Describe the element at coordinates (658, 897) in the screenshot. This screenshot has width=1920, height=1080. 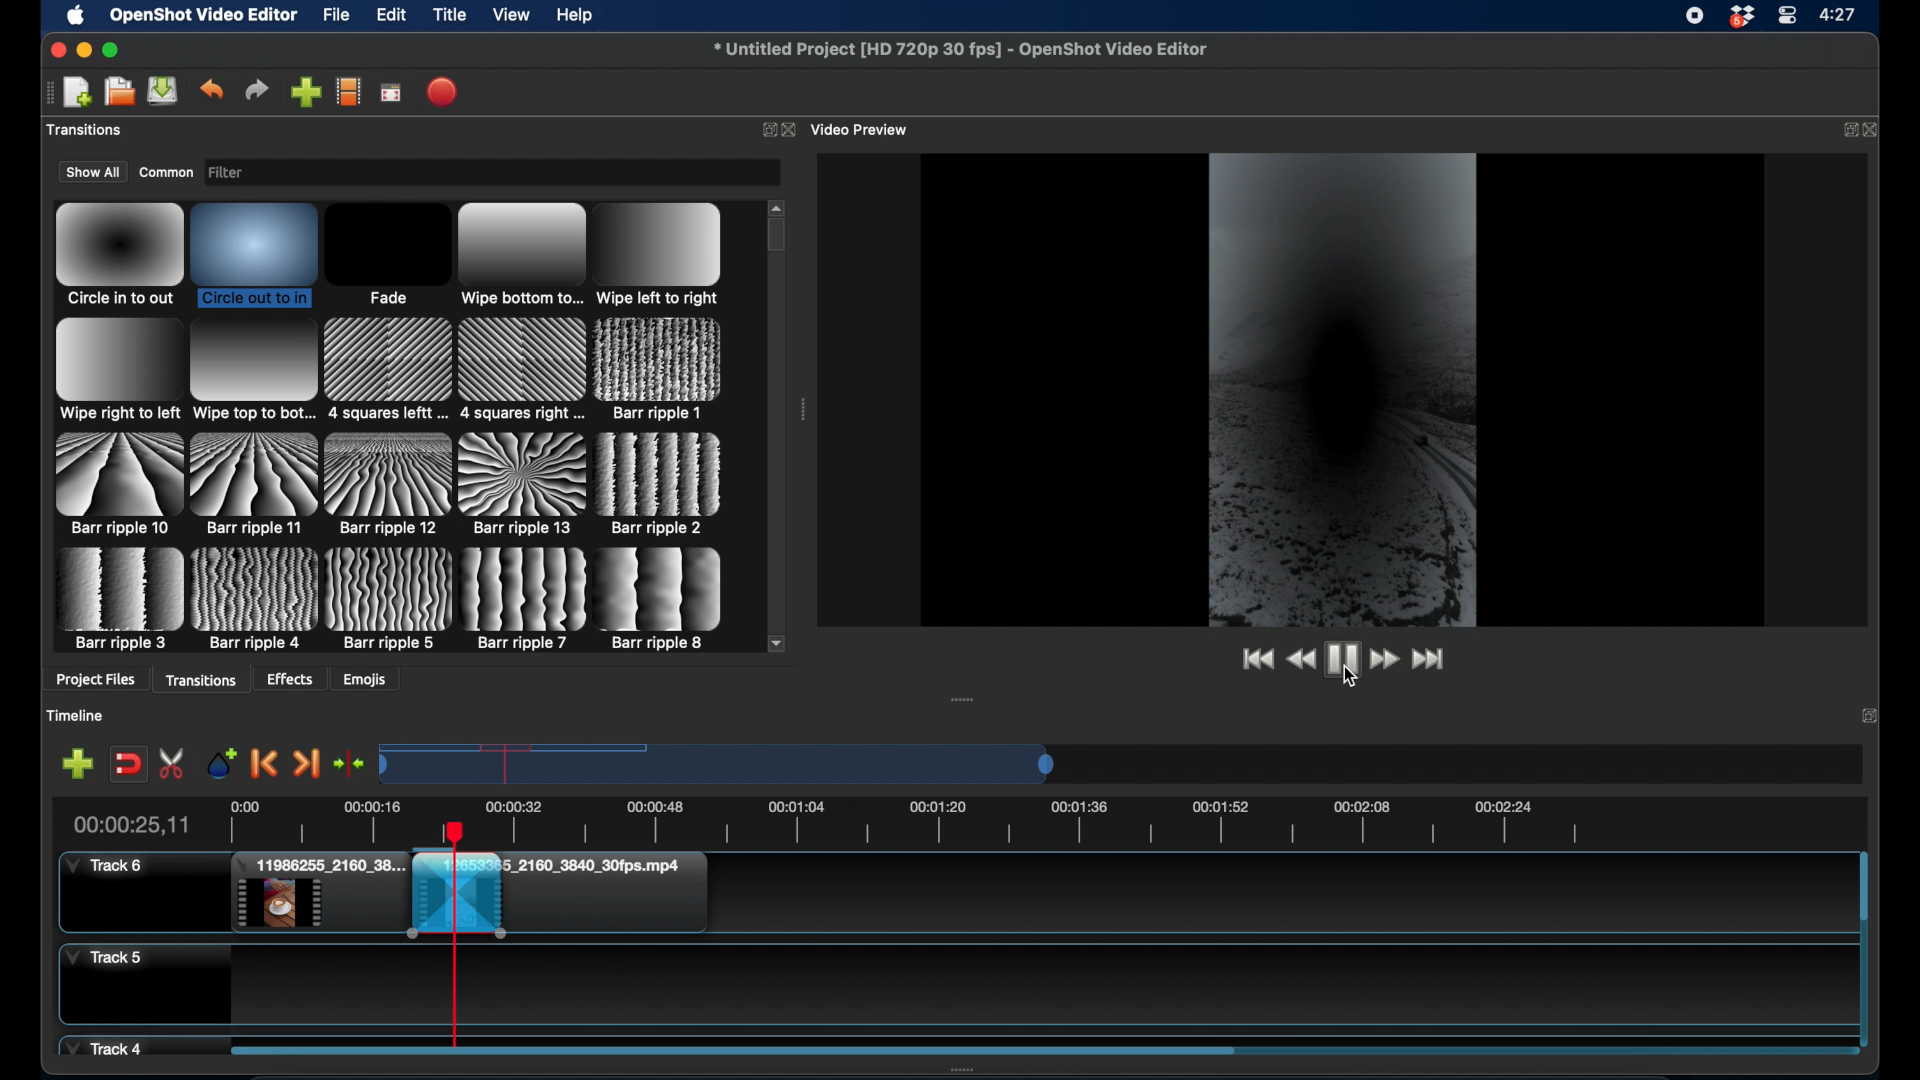
I see `clip` at that location.